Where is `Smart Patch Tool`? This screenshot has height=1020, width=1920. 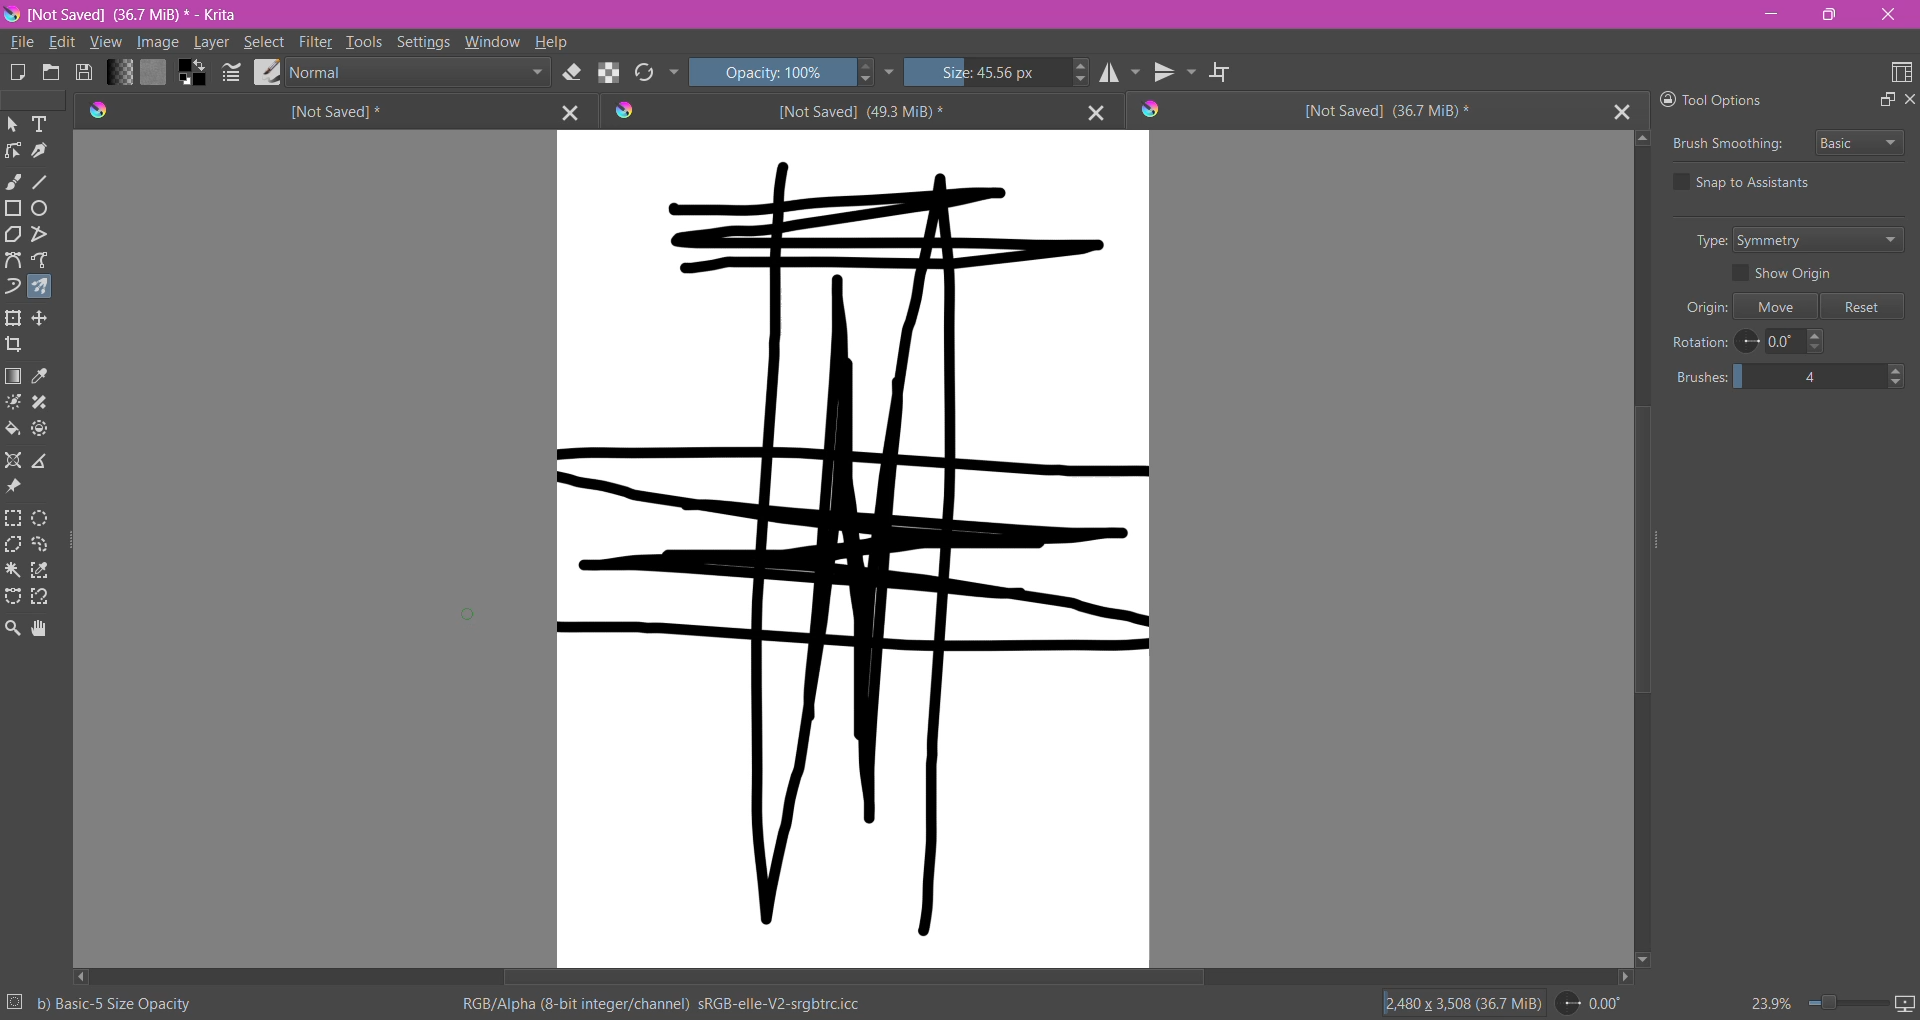 Smart Patch Tool is located at coordinates (41, 403).